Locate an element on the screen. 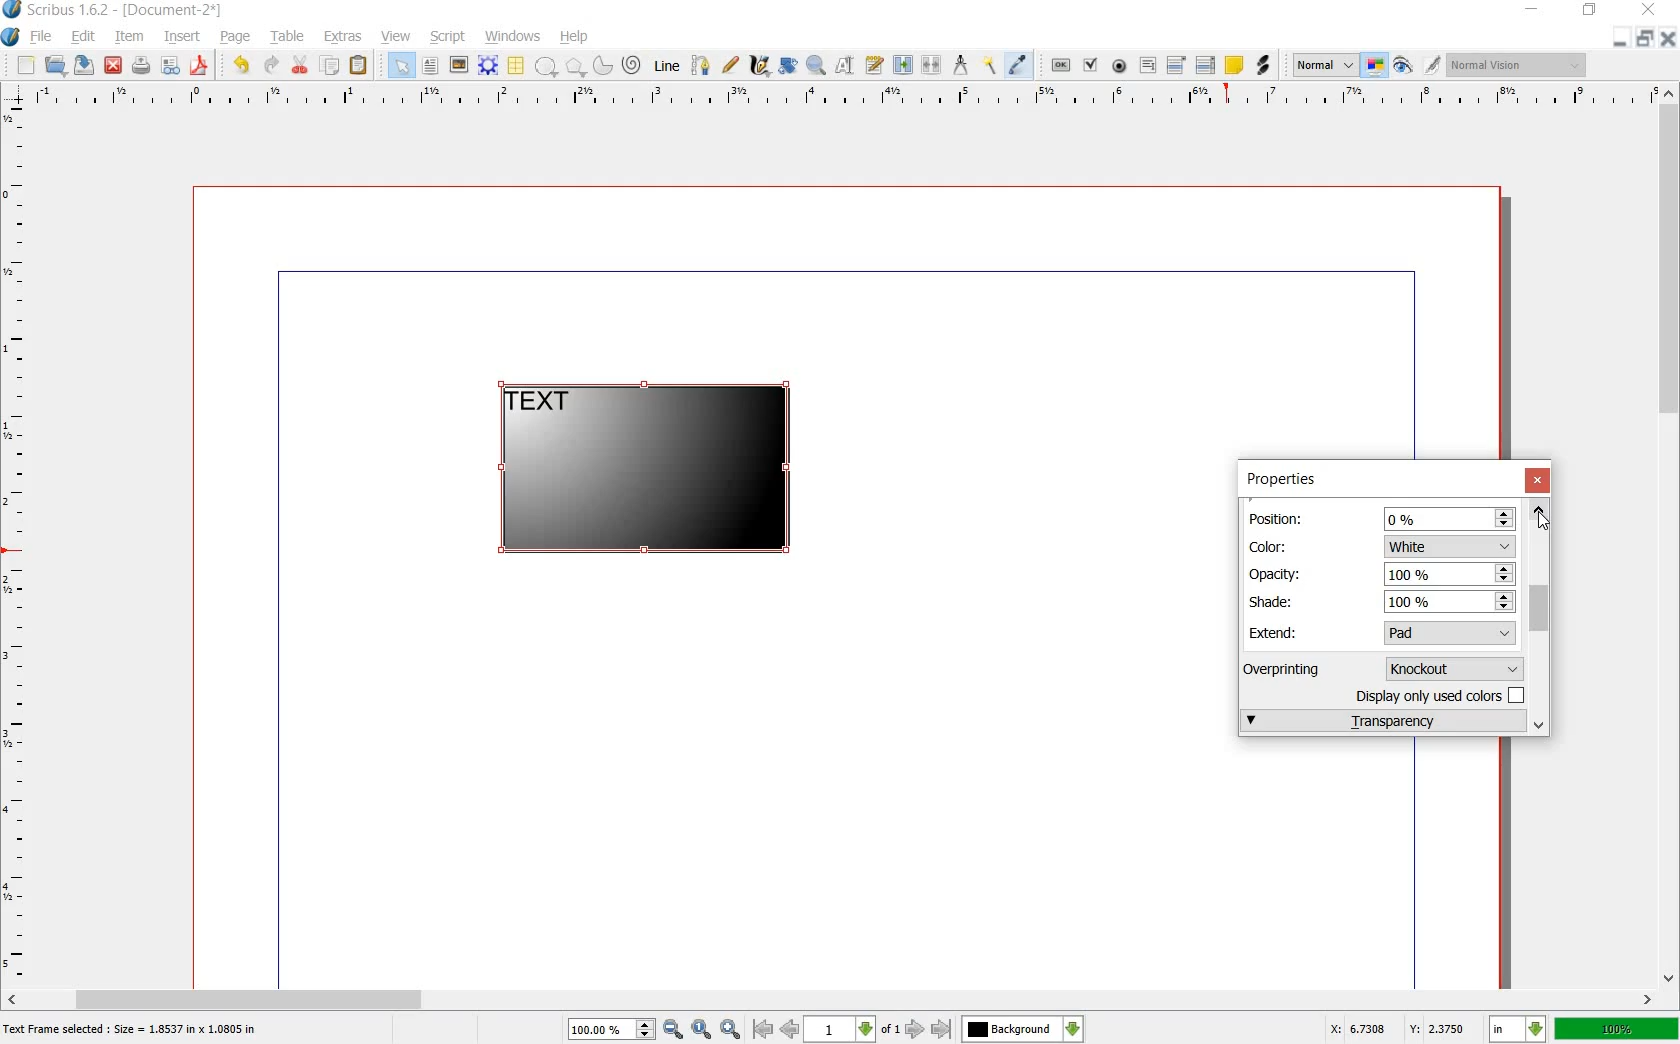 The height and width of the screenshot is (1044, 1680). overprinting is located at coordinates (1291, 668).